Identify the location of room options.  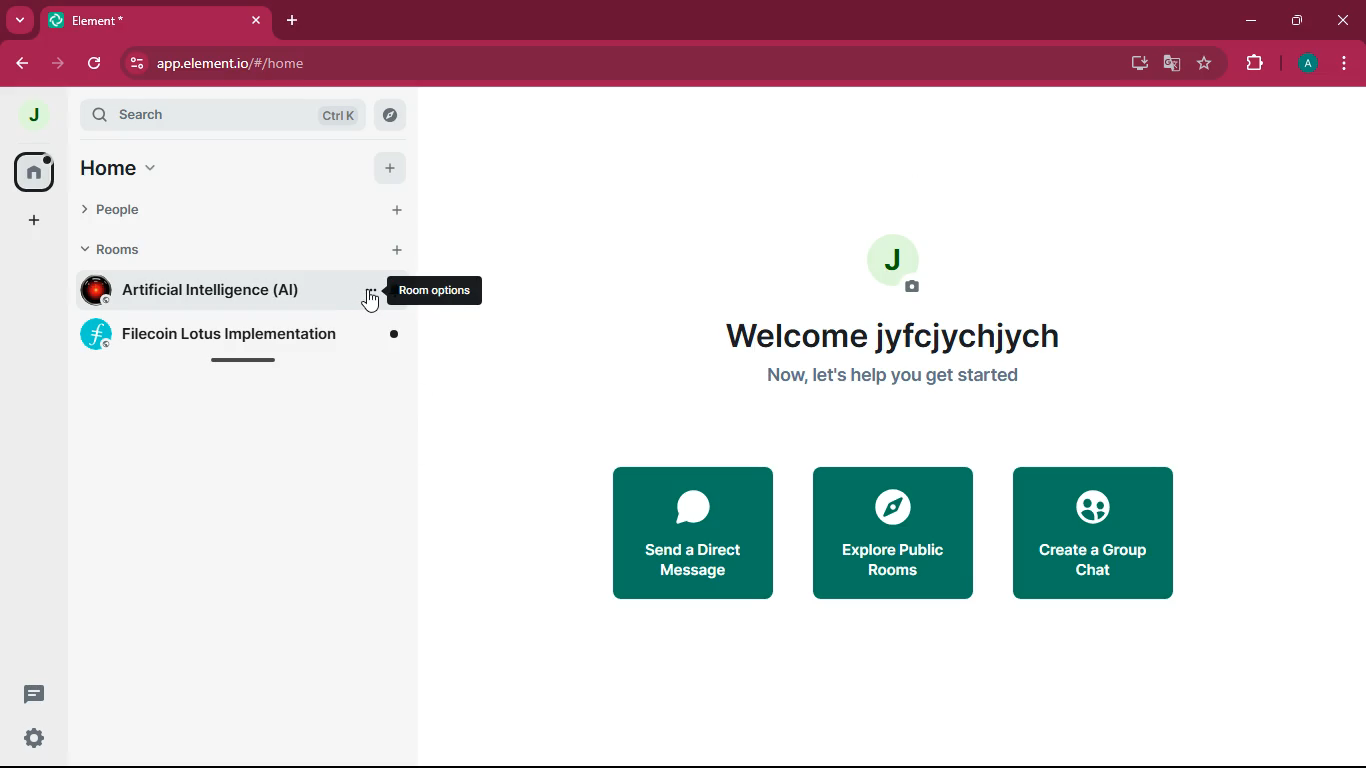
(367, 296).